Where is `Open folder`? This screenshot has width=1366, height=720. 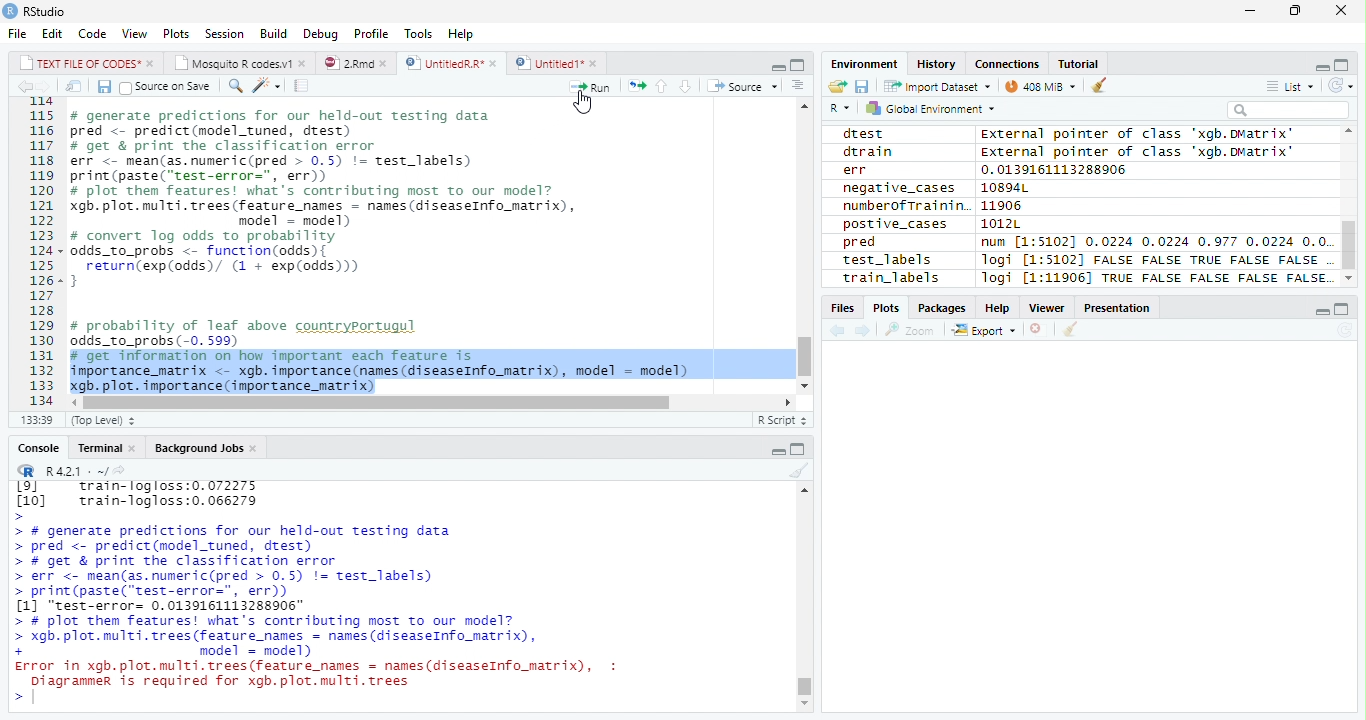 Open folder is located at coordinates (837, 85).